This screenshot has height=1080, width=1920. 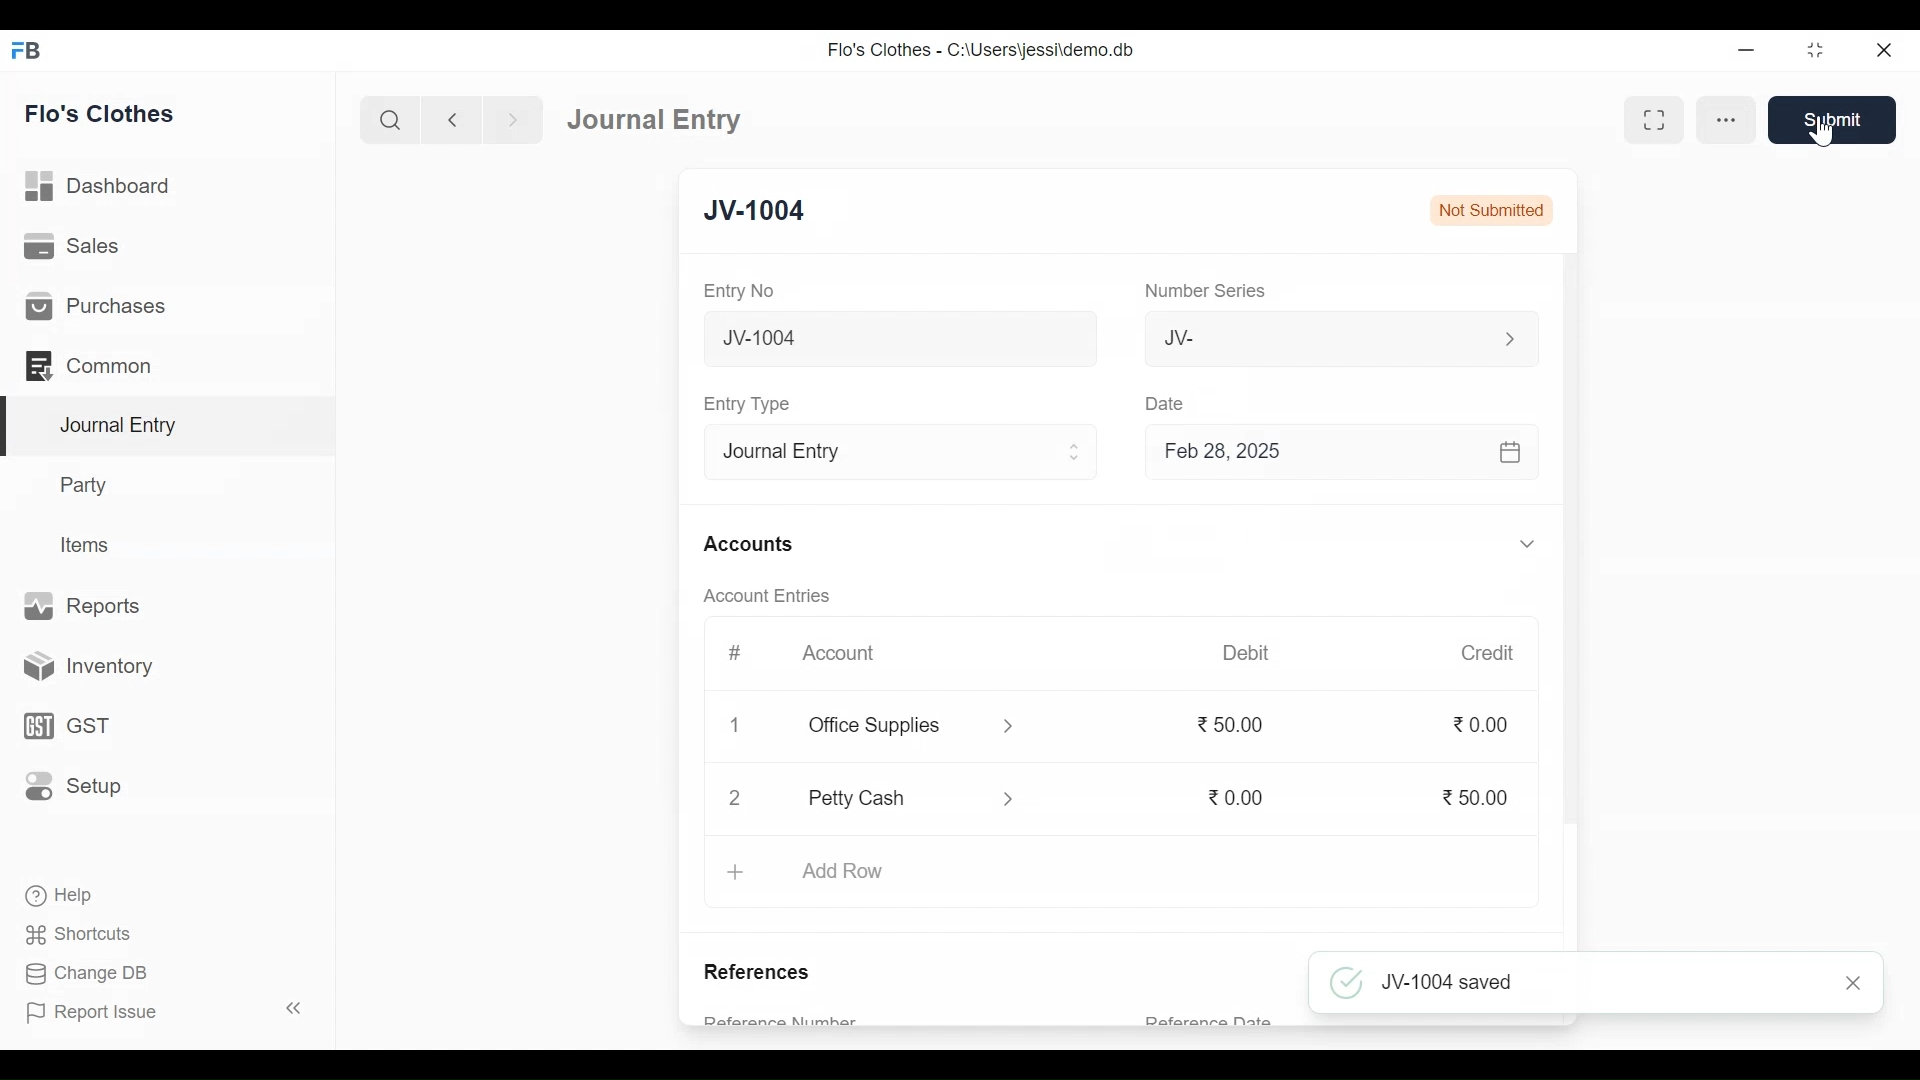 What do you see at coordinates (73, 784) in the screenshot?
I see `Setup` at bounding box center [73, 784].